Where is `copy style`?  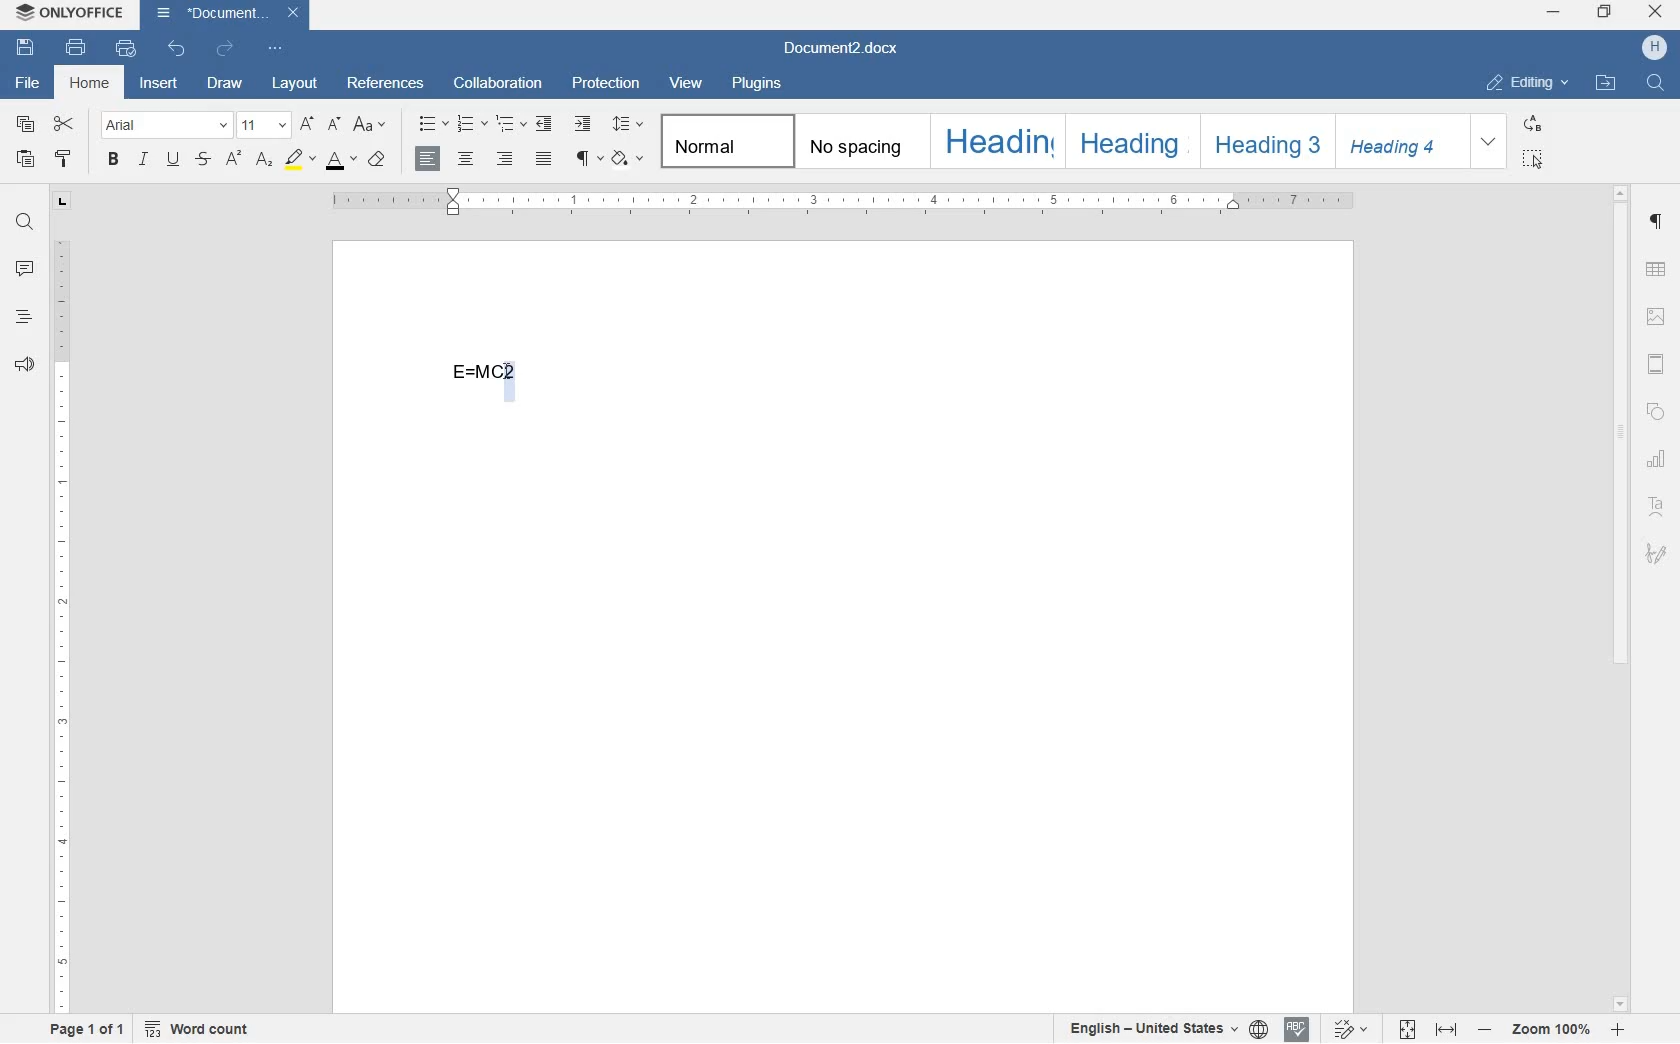 copy style is located at coordinates (64, 160).